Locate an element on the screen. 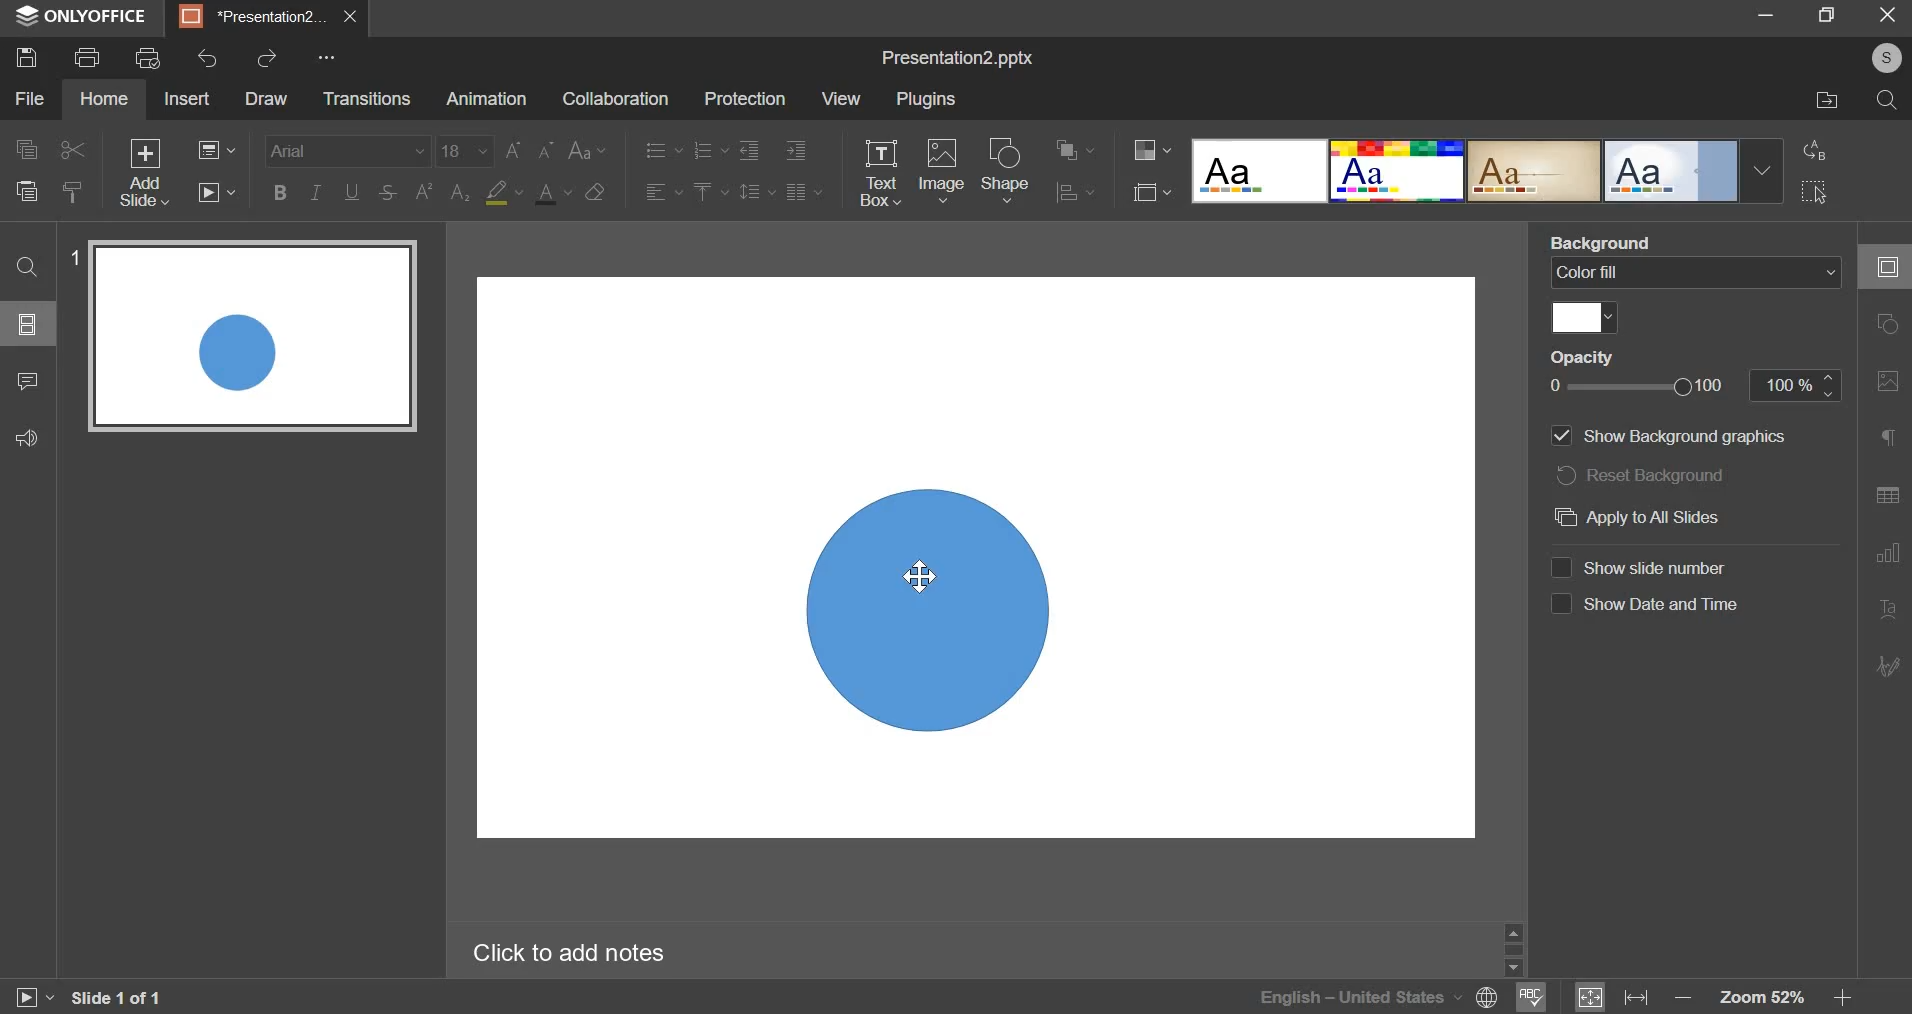 This screenshot has width=1912, height=1014. maximize is located at coordinates (1832, 15).